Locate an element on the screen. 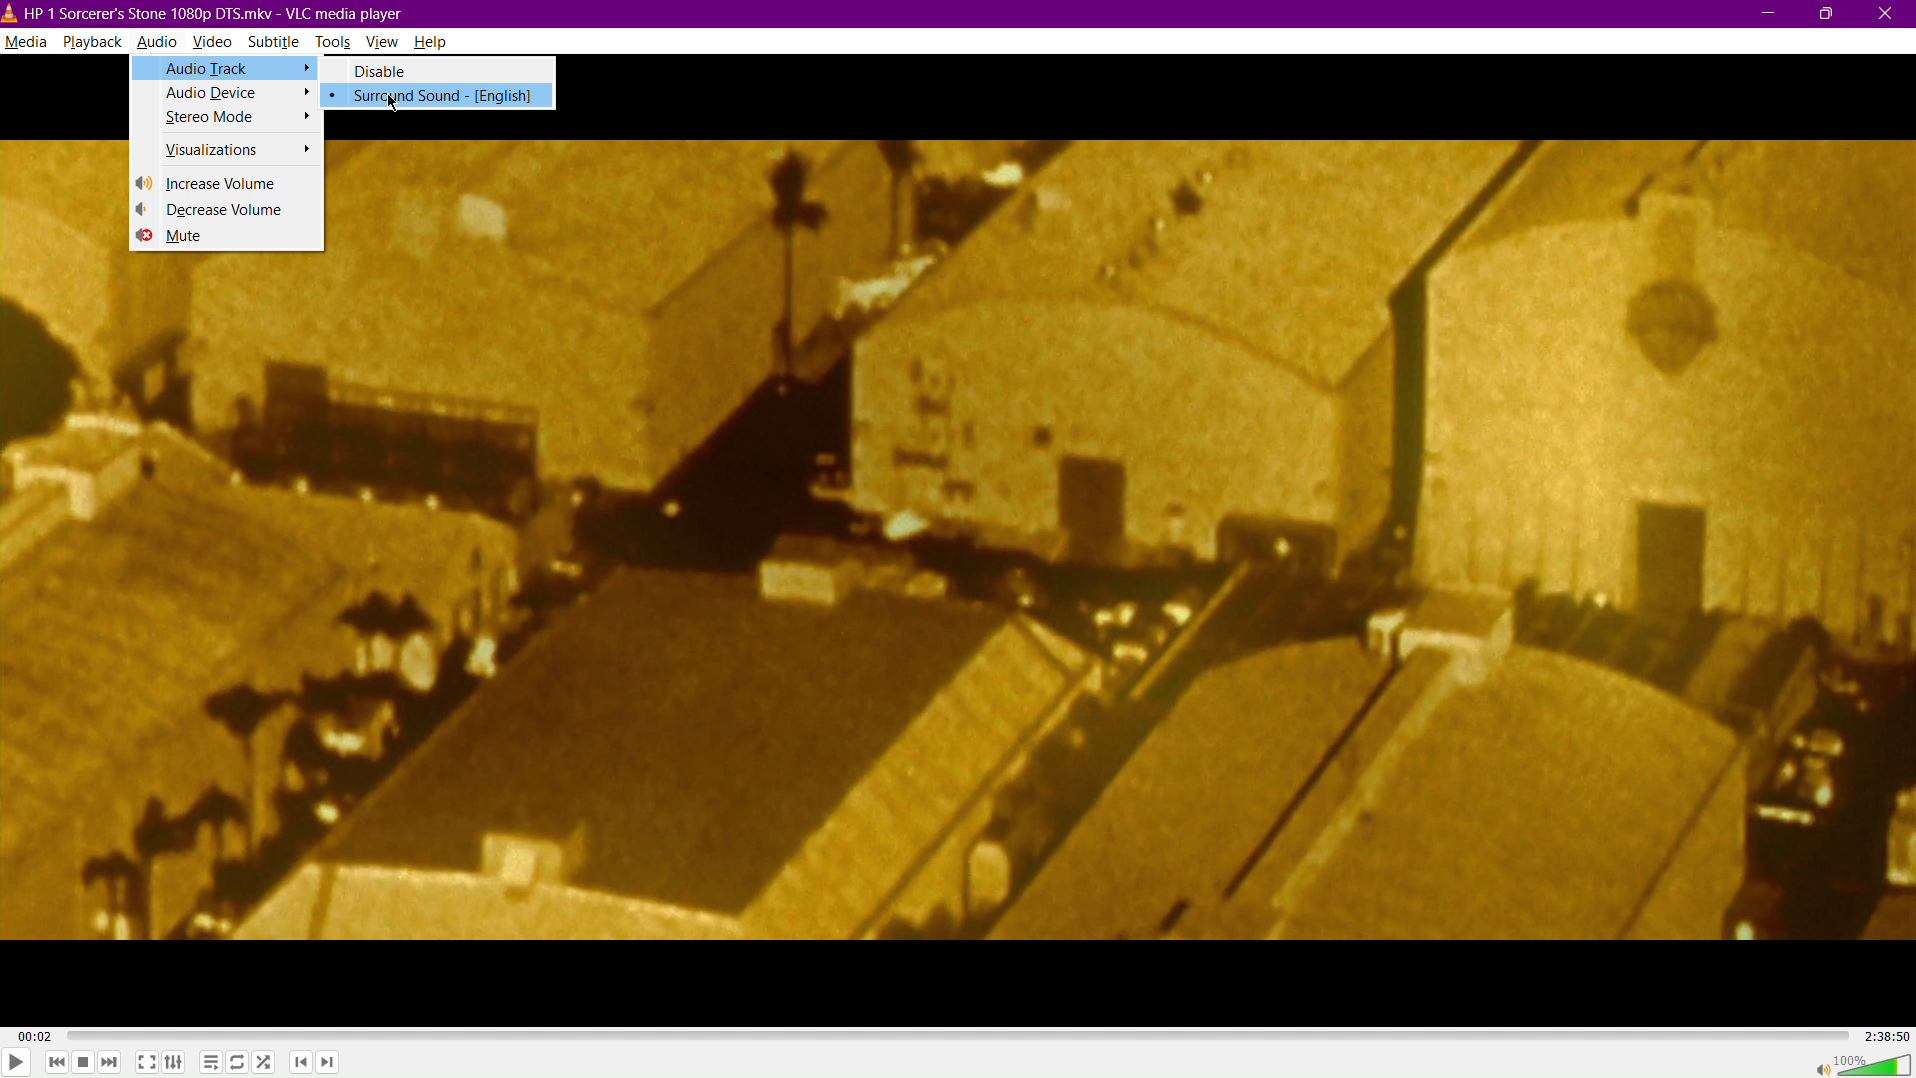  Playlist is located at coordinates (208, 1063).